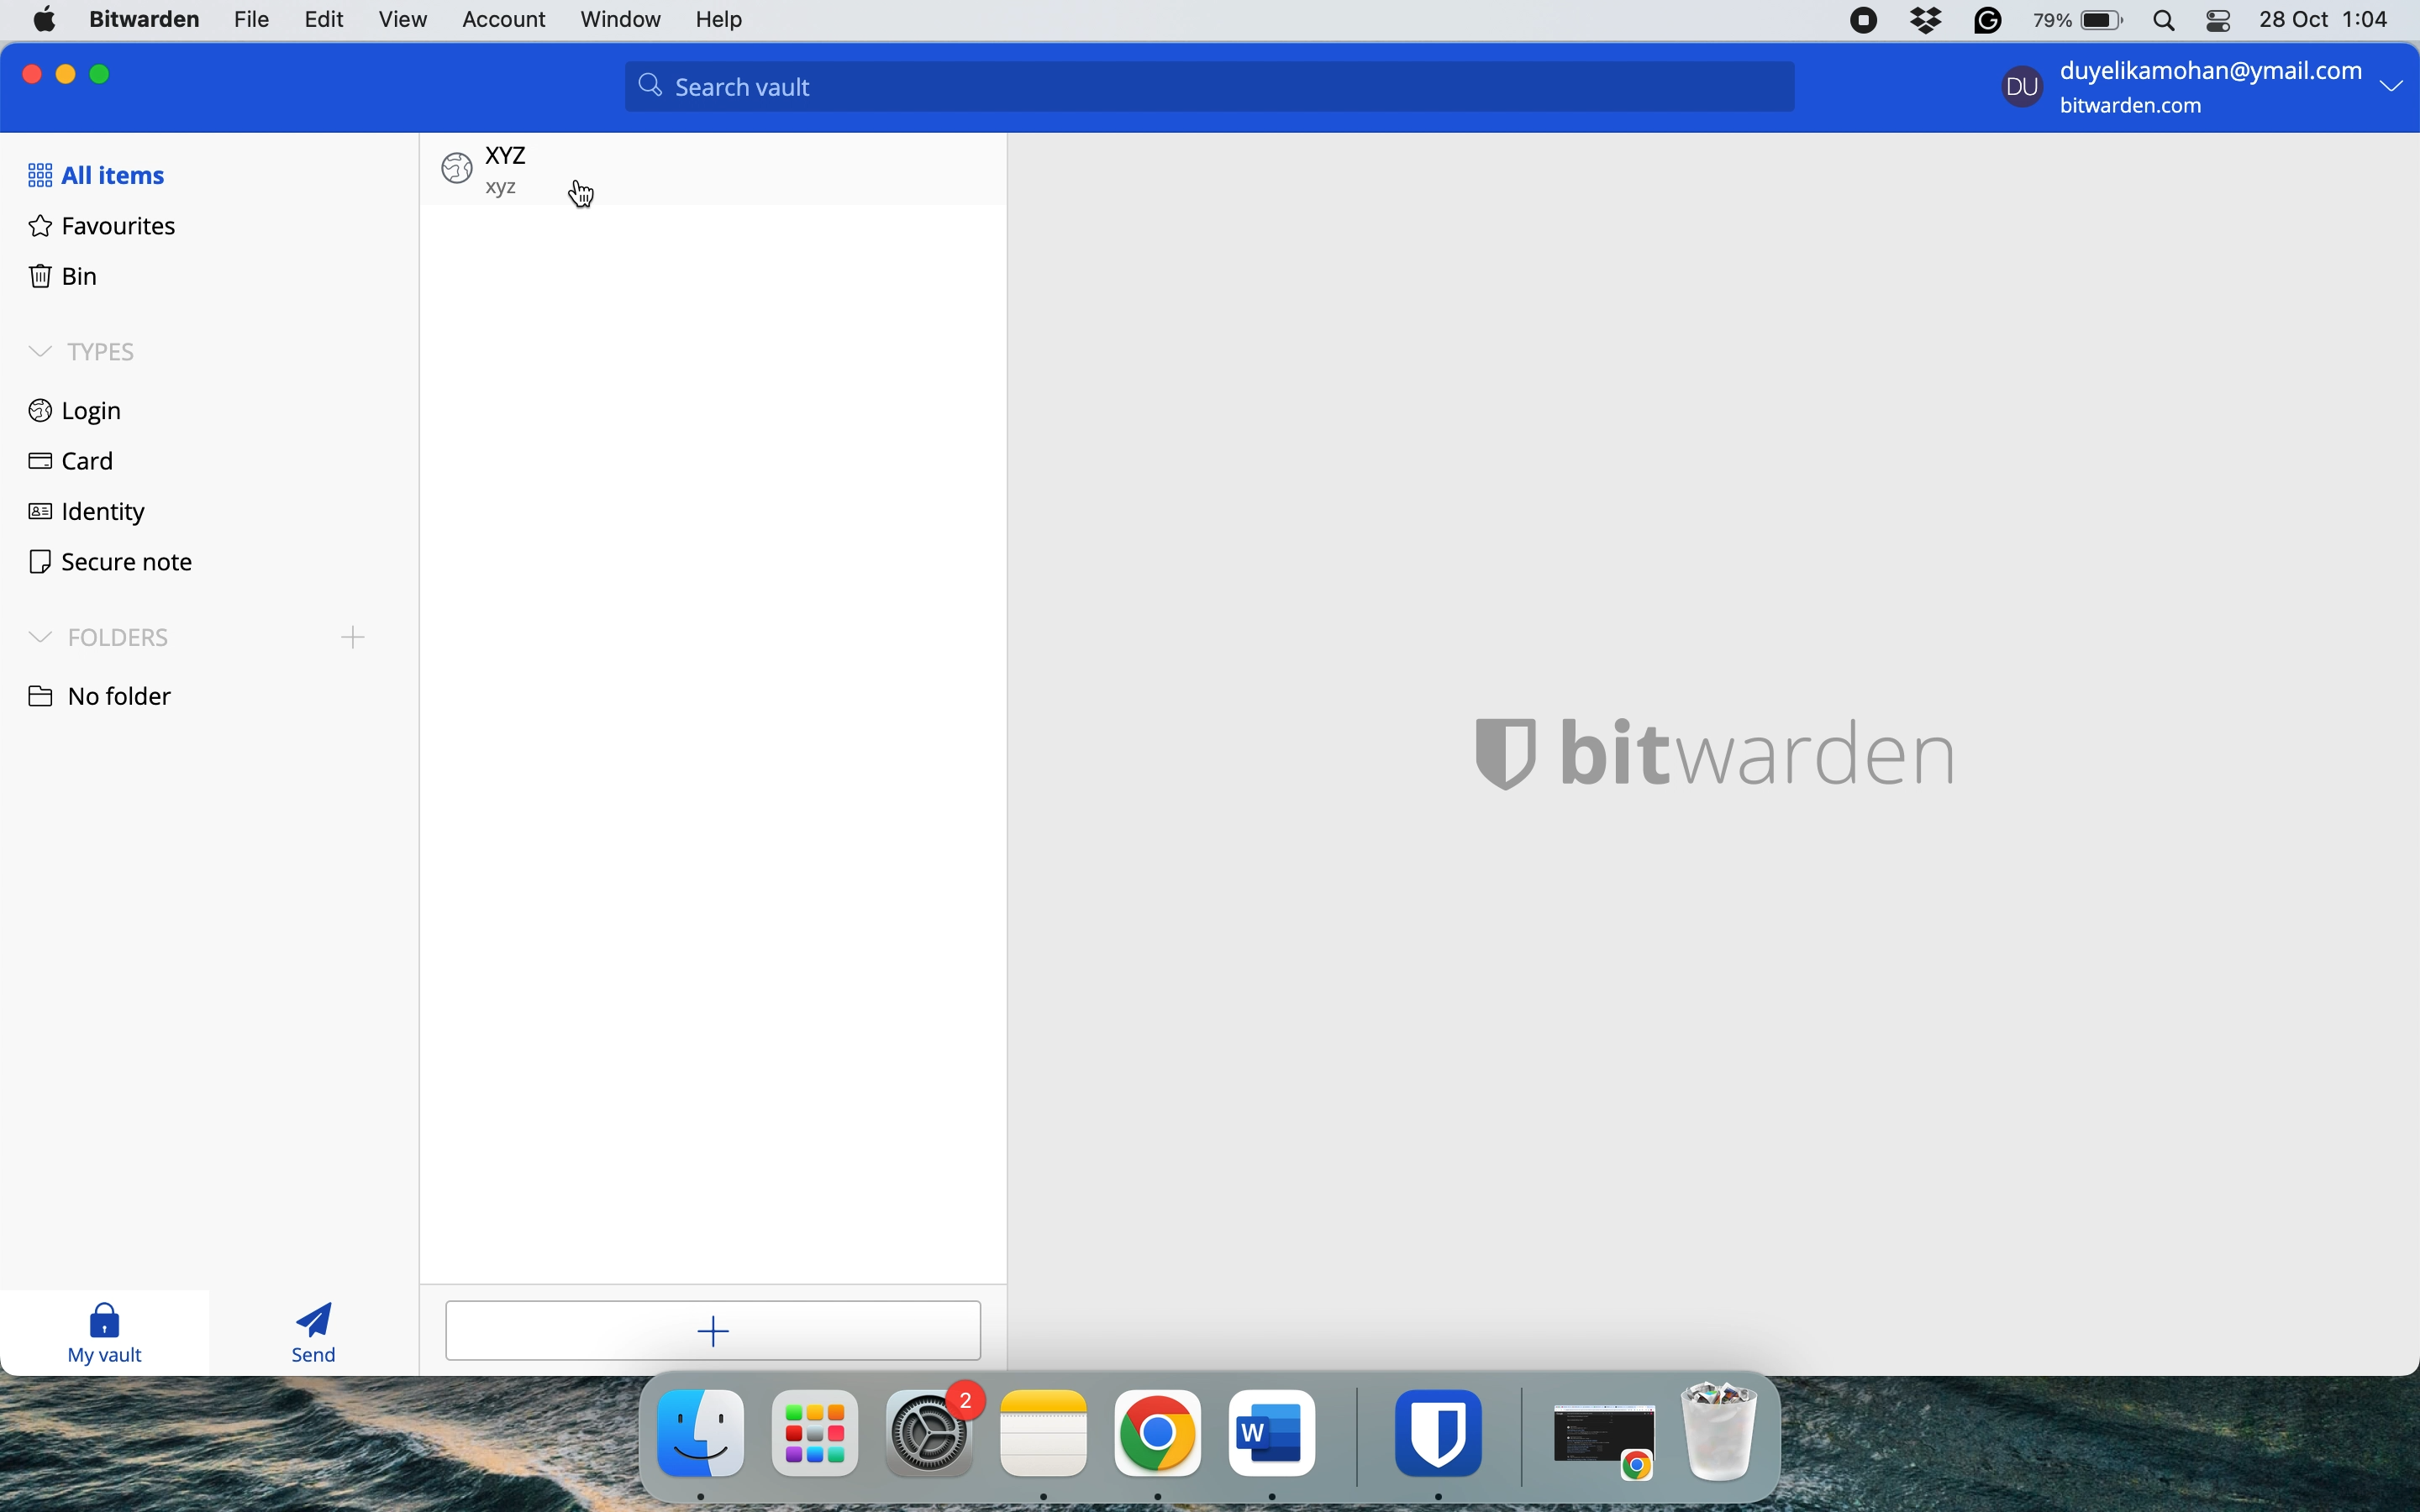 The height and width of the screenshot is (1512, 2420). What do you see at coordinates (1223, 90) in the screenshot?
I see `search valut` at bounding box center [1223, 90].